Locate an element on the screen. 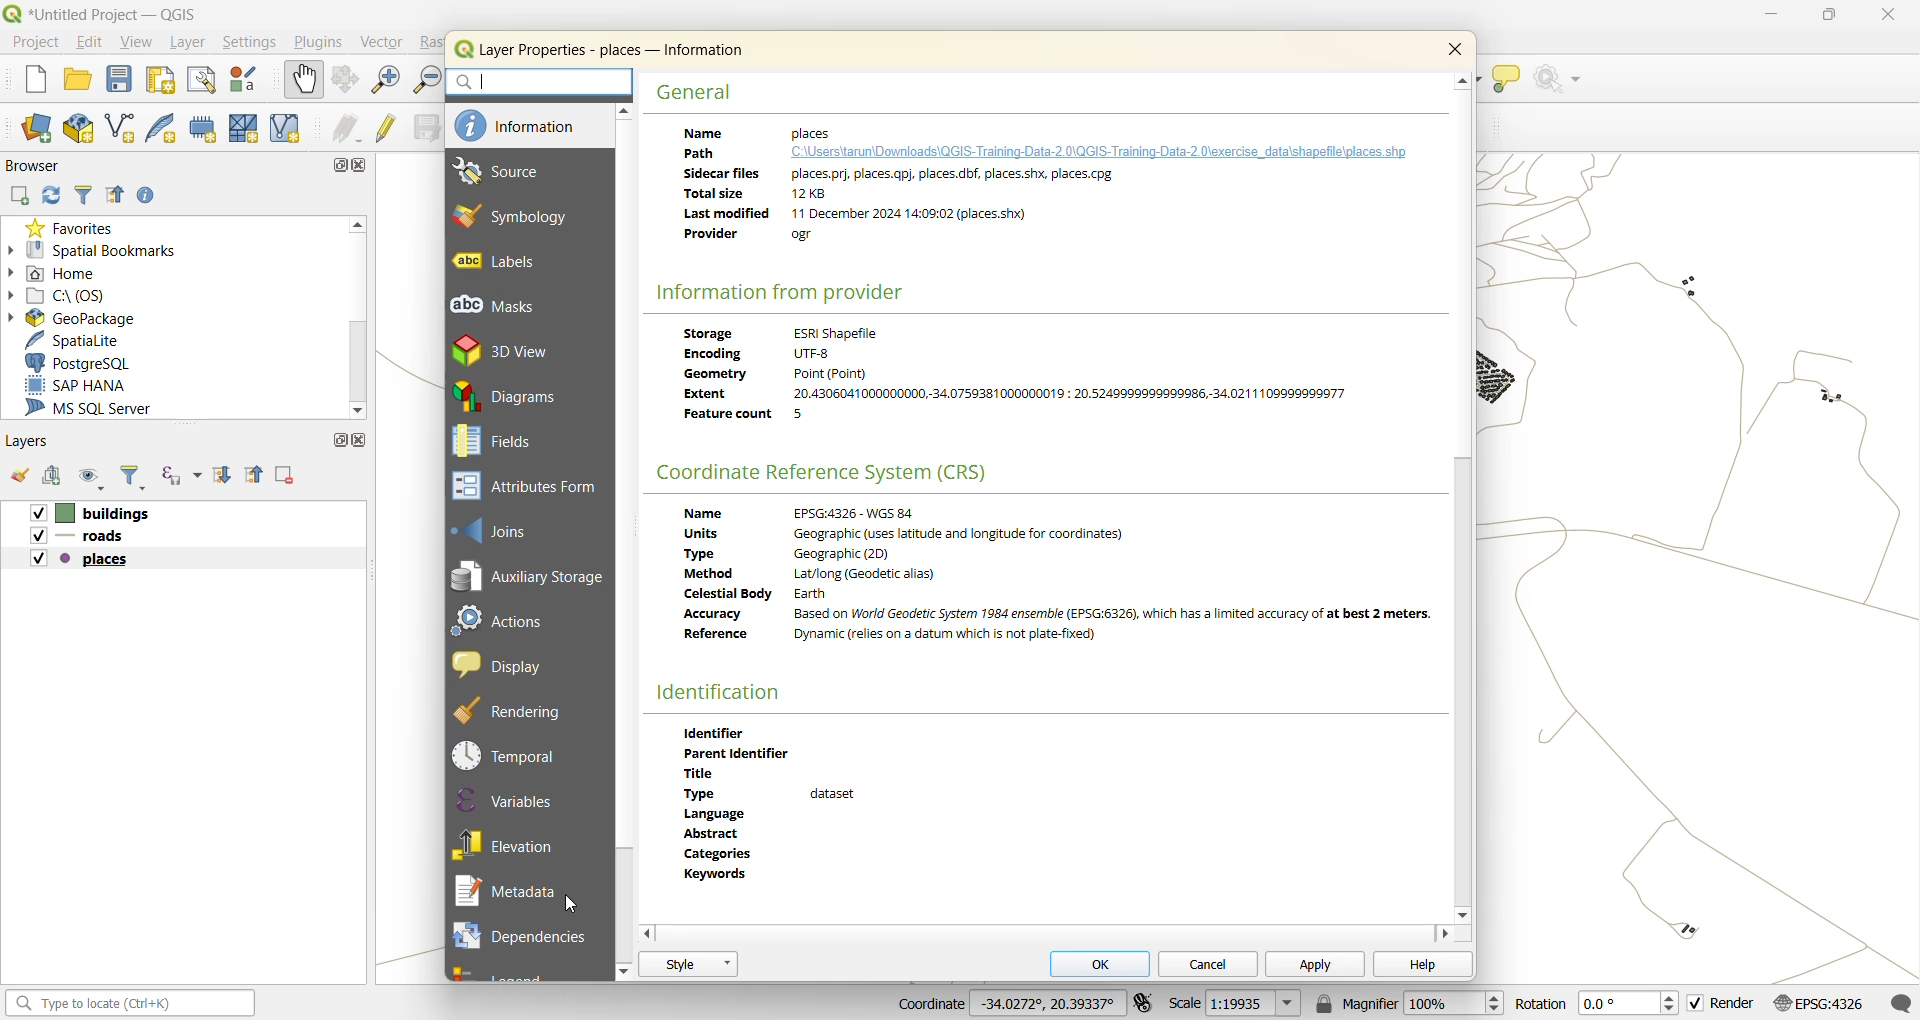 The width and height of the screenshot is (1920, 1020). fields is located at coordinates (508, 442).